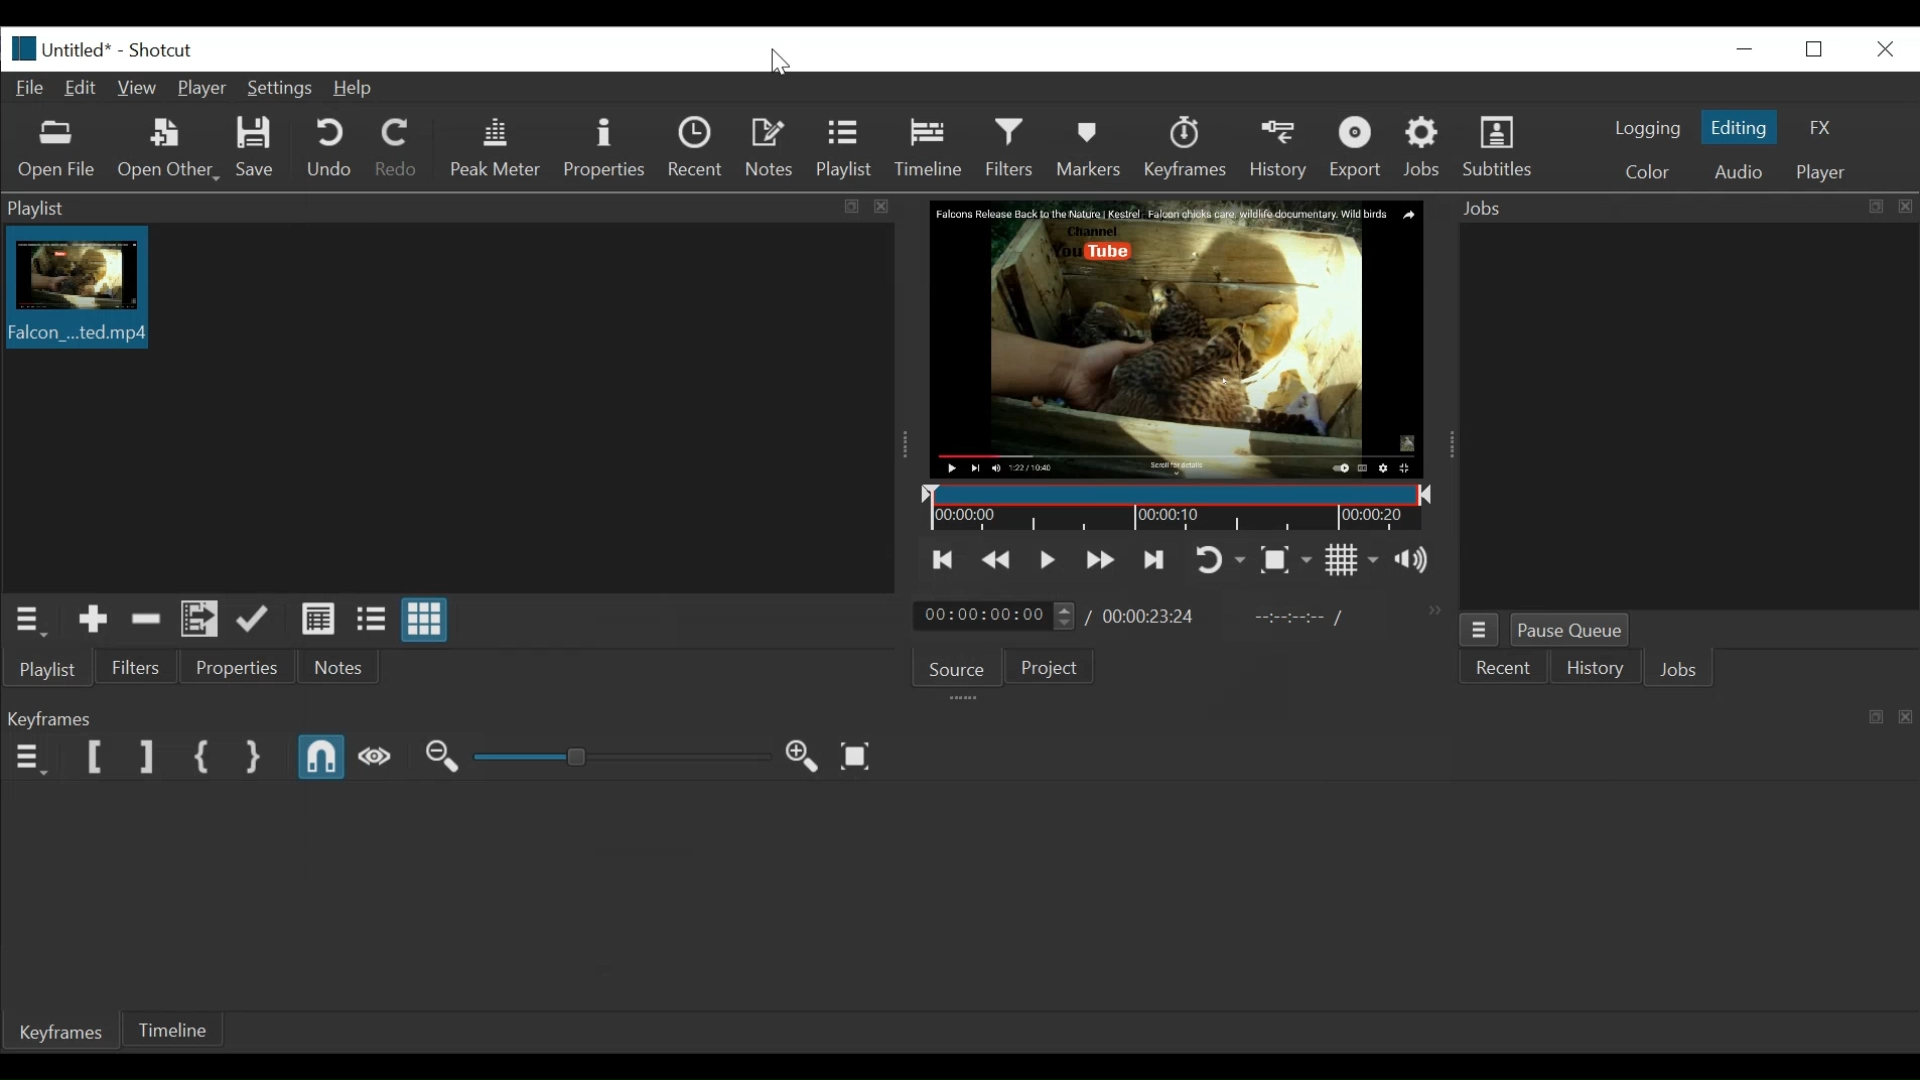 The width and height of the screenshot is (1920, 1080). What do you see at coordinates (56, 151) in the screenshot?
I see `Open file` at bounding box center [56, 151].